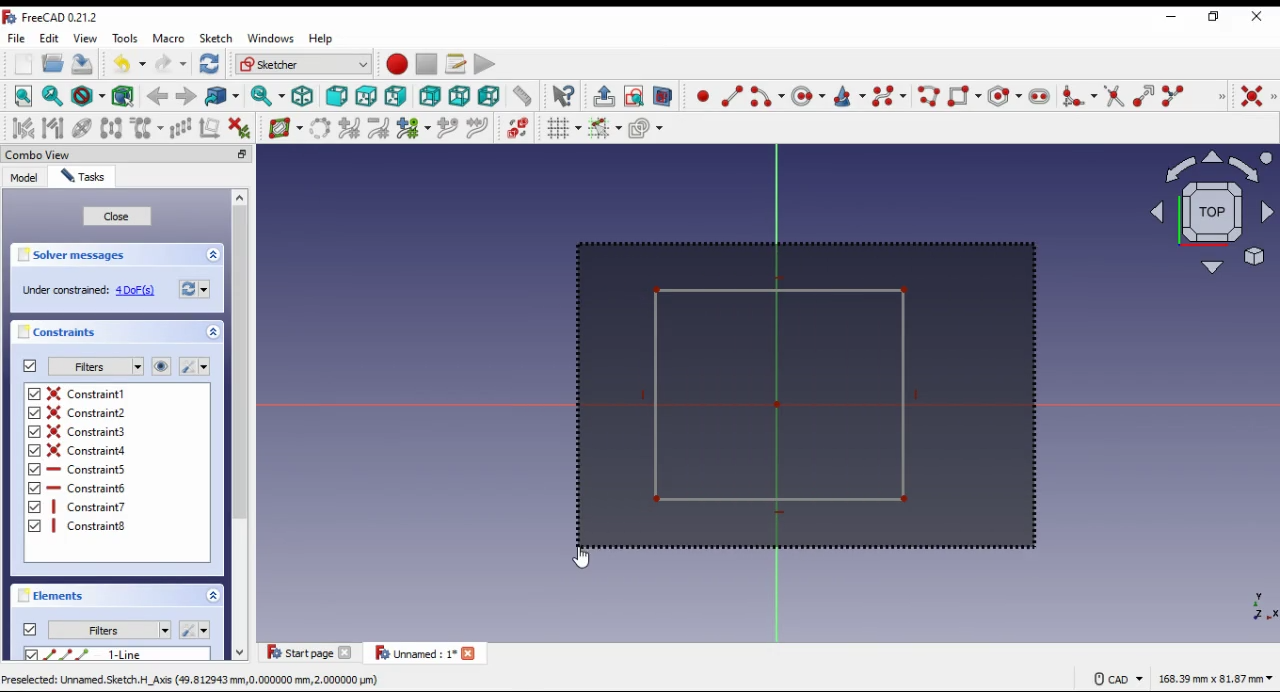 The image size is (1280, 692). Describe the element at coordinates (396, 64) in the screenshot. I see `record macro` at that location.